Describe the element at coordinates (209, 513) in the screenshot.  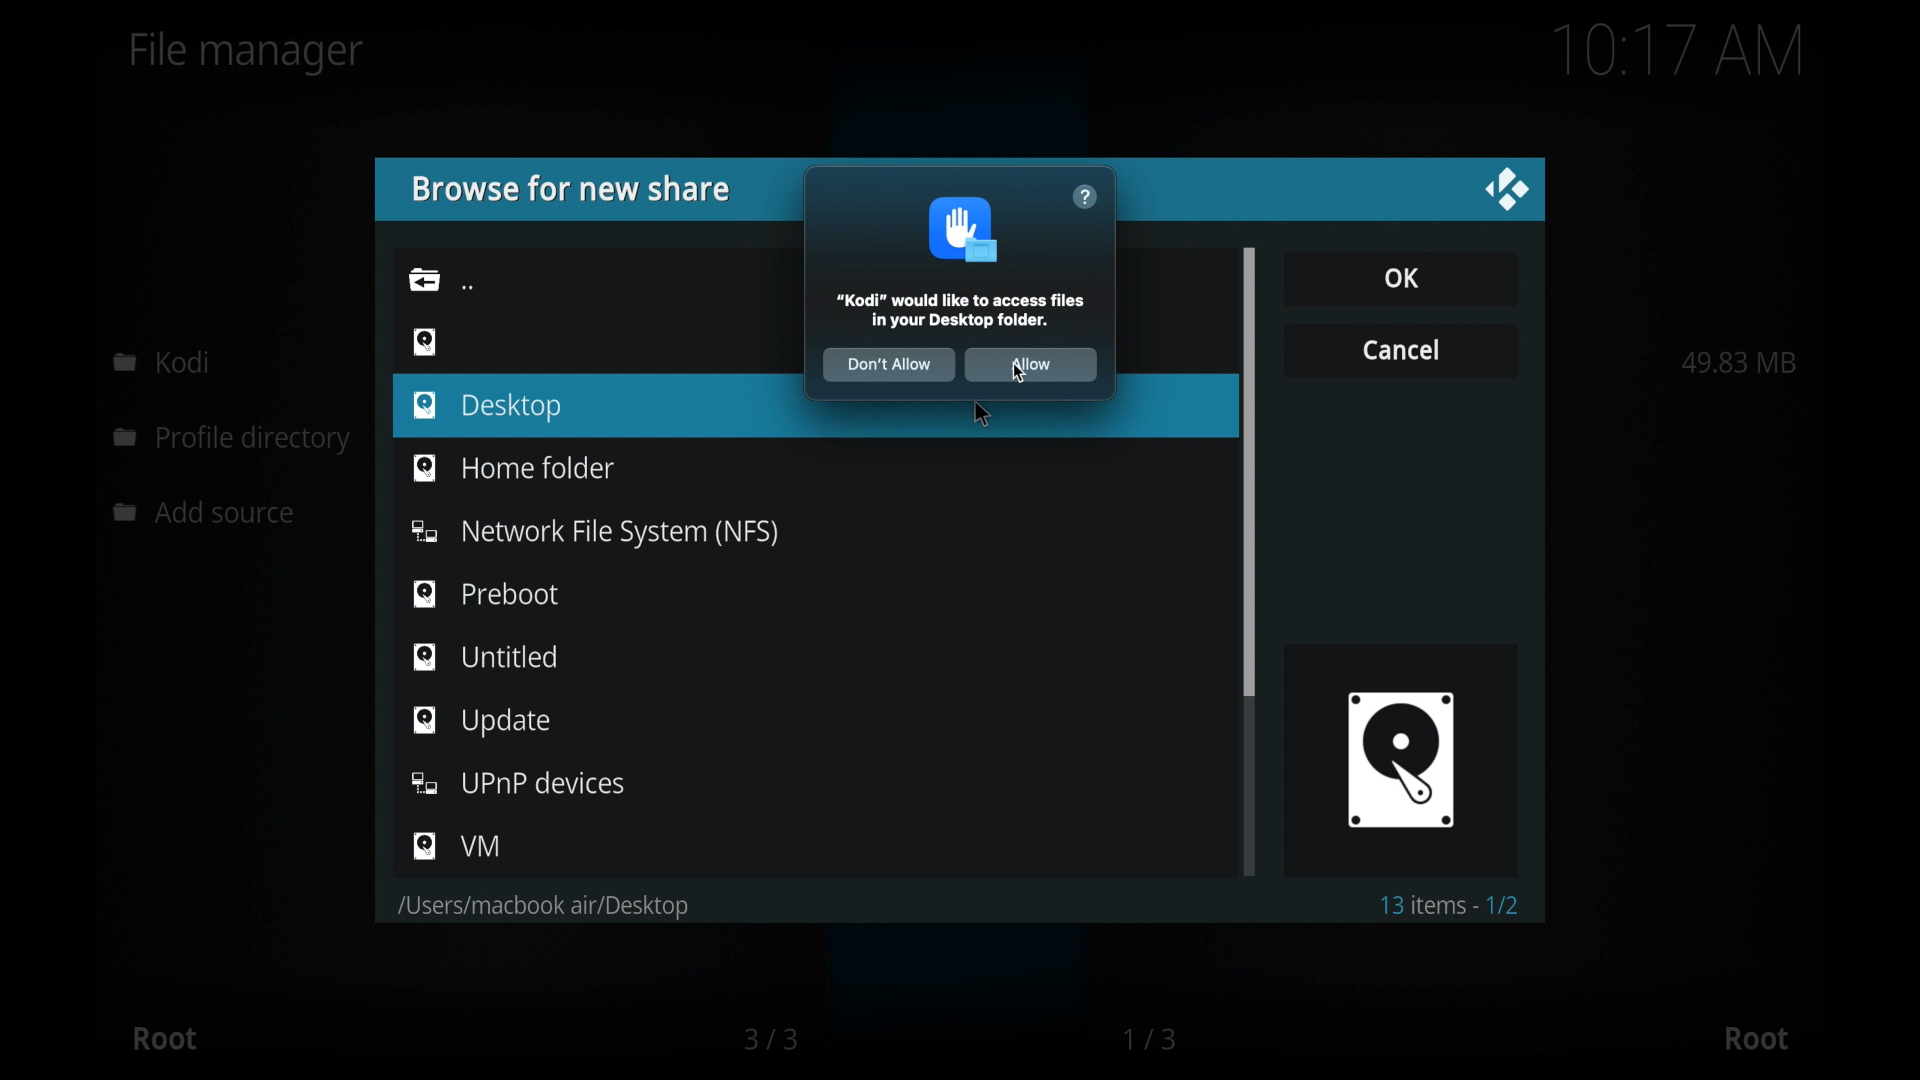
I see `add source` at that location.